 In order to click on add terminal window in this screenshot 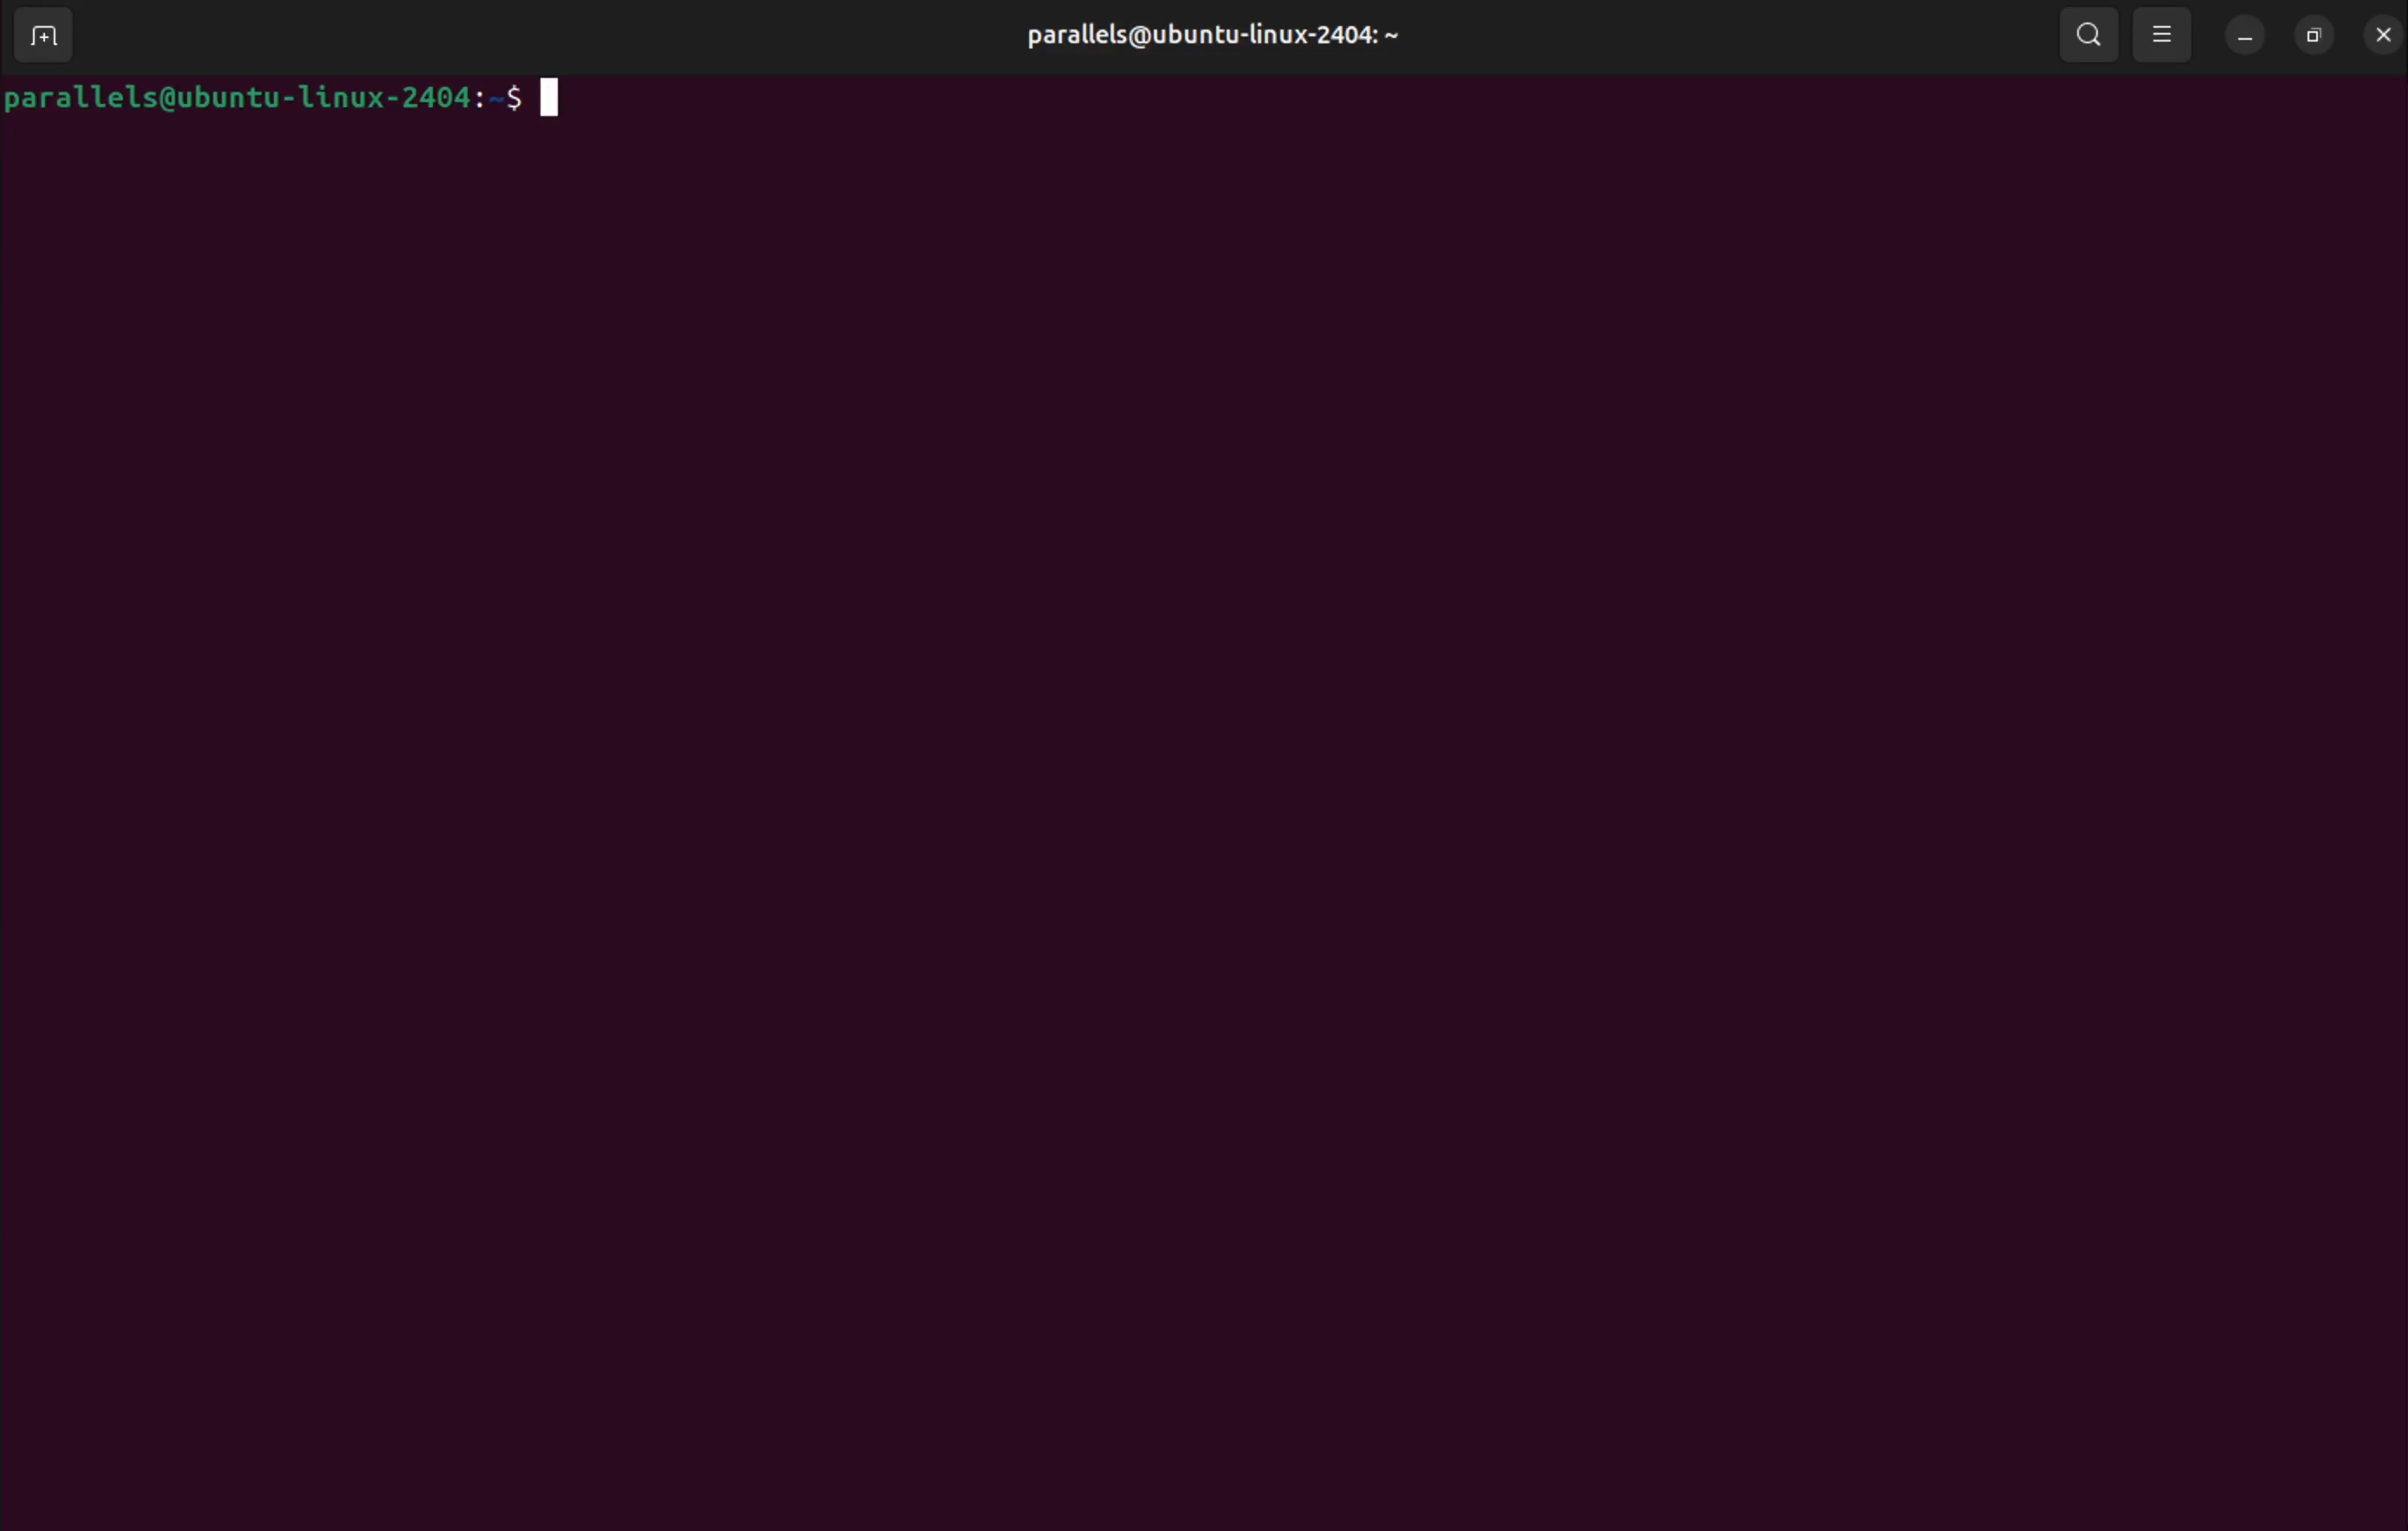, I will do `click(38, 38)`.